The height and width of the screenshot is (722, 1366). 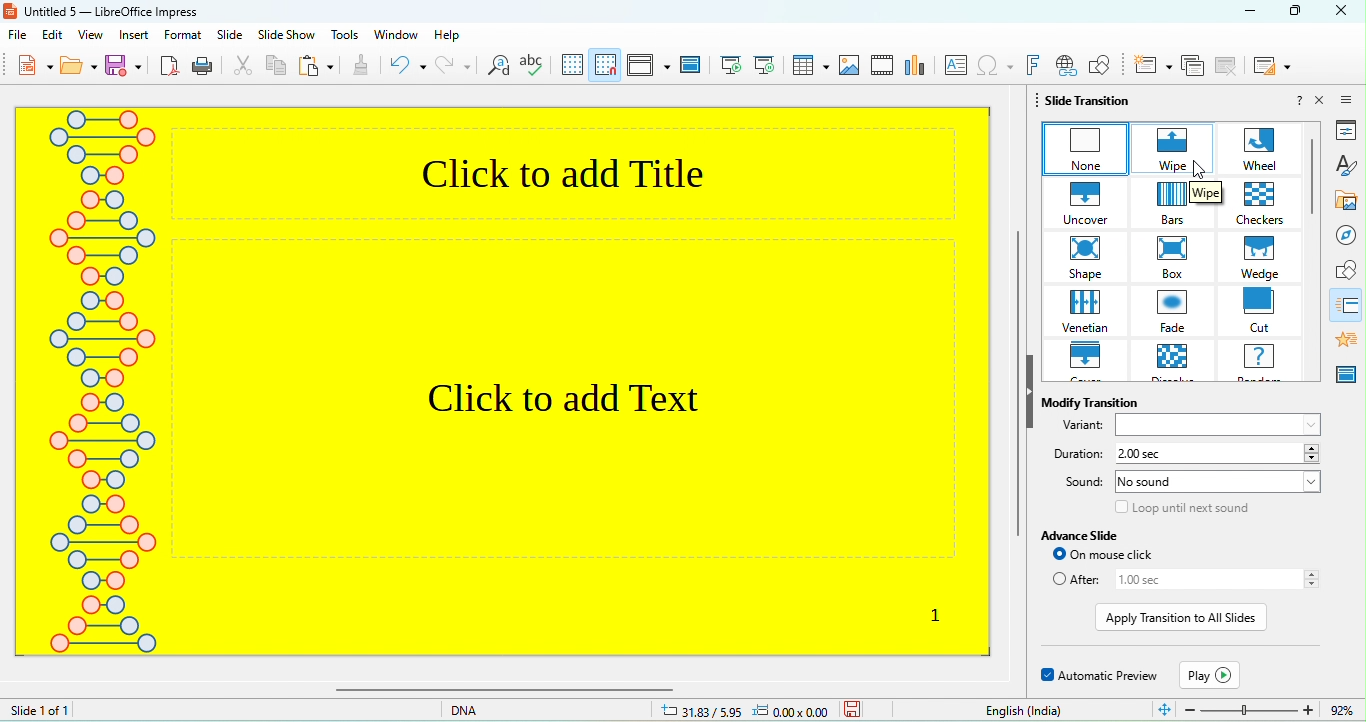 What do you see at coordinates (396, 37) in the screenshot?
I see `window` at bounding box center [396, 37].